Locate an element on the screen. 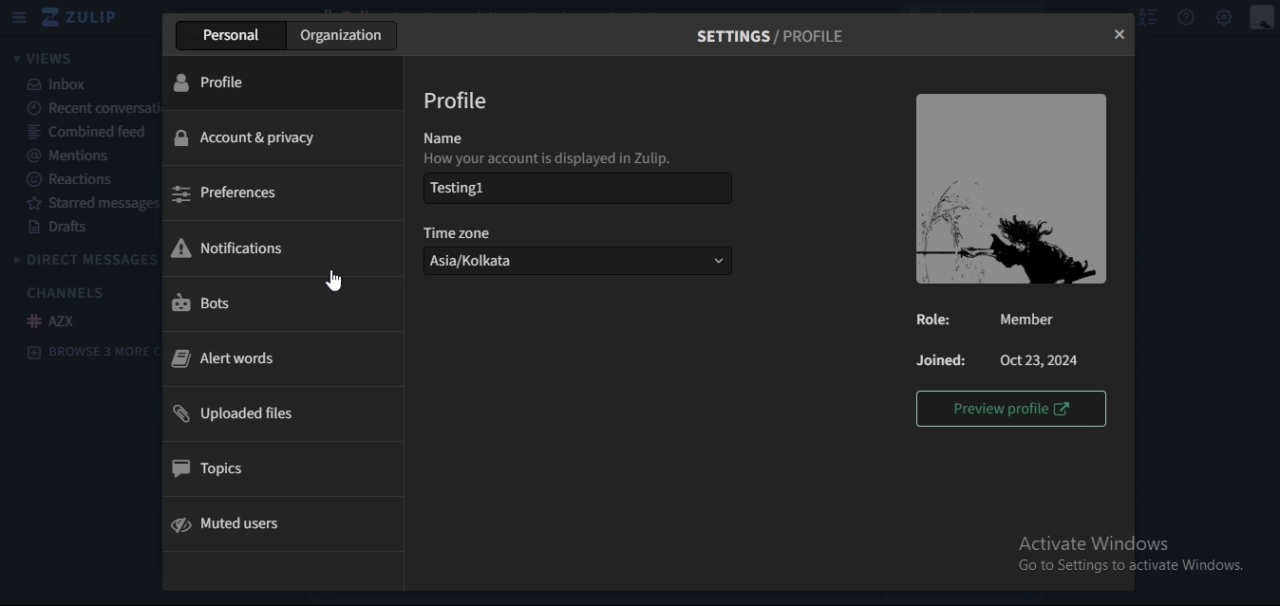  icon is located at coordinates (81, 19).